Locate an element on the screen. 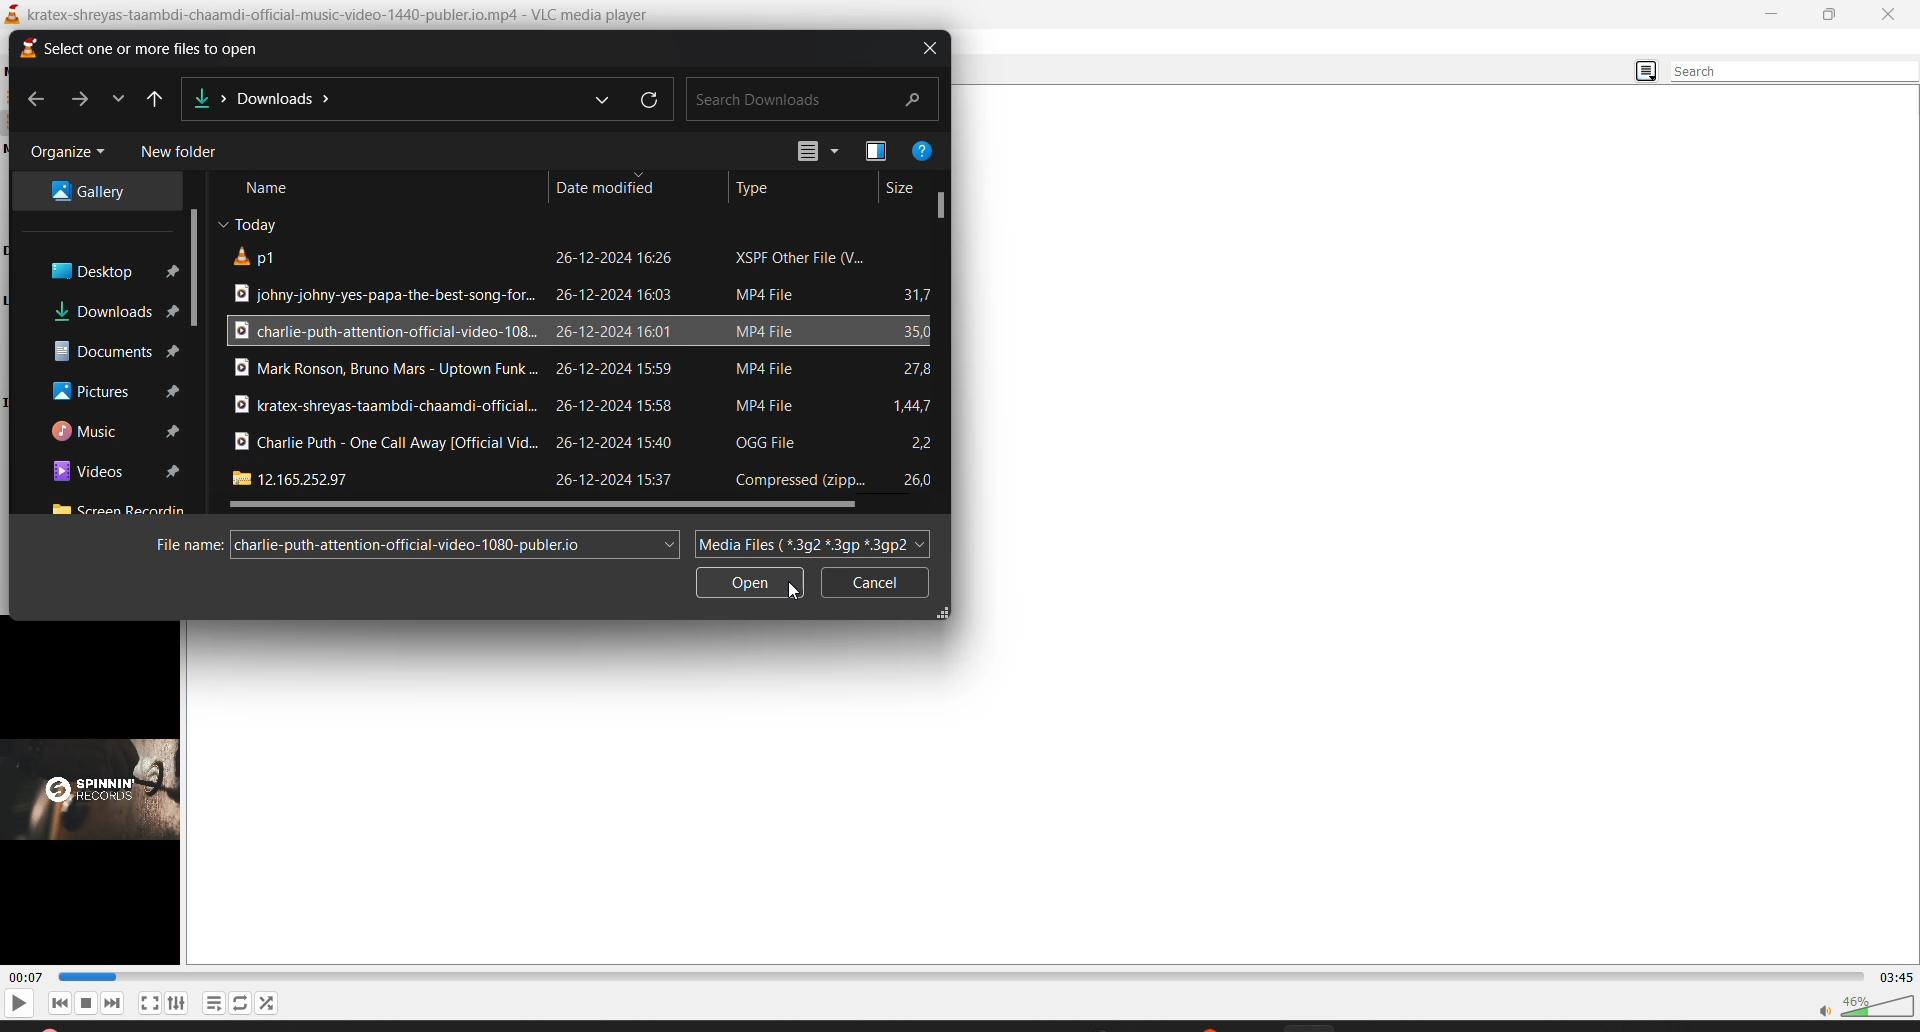 This screenshot has width=1920, height=1032. file type is located at coordinates (792, 479).